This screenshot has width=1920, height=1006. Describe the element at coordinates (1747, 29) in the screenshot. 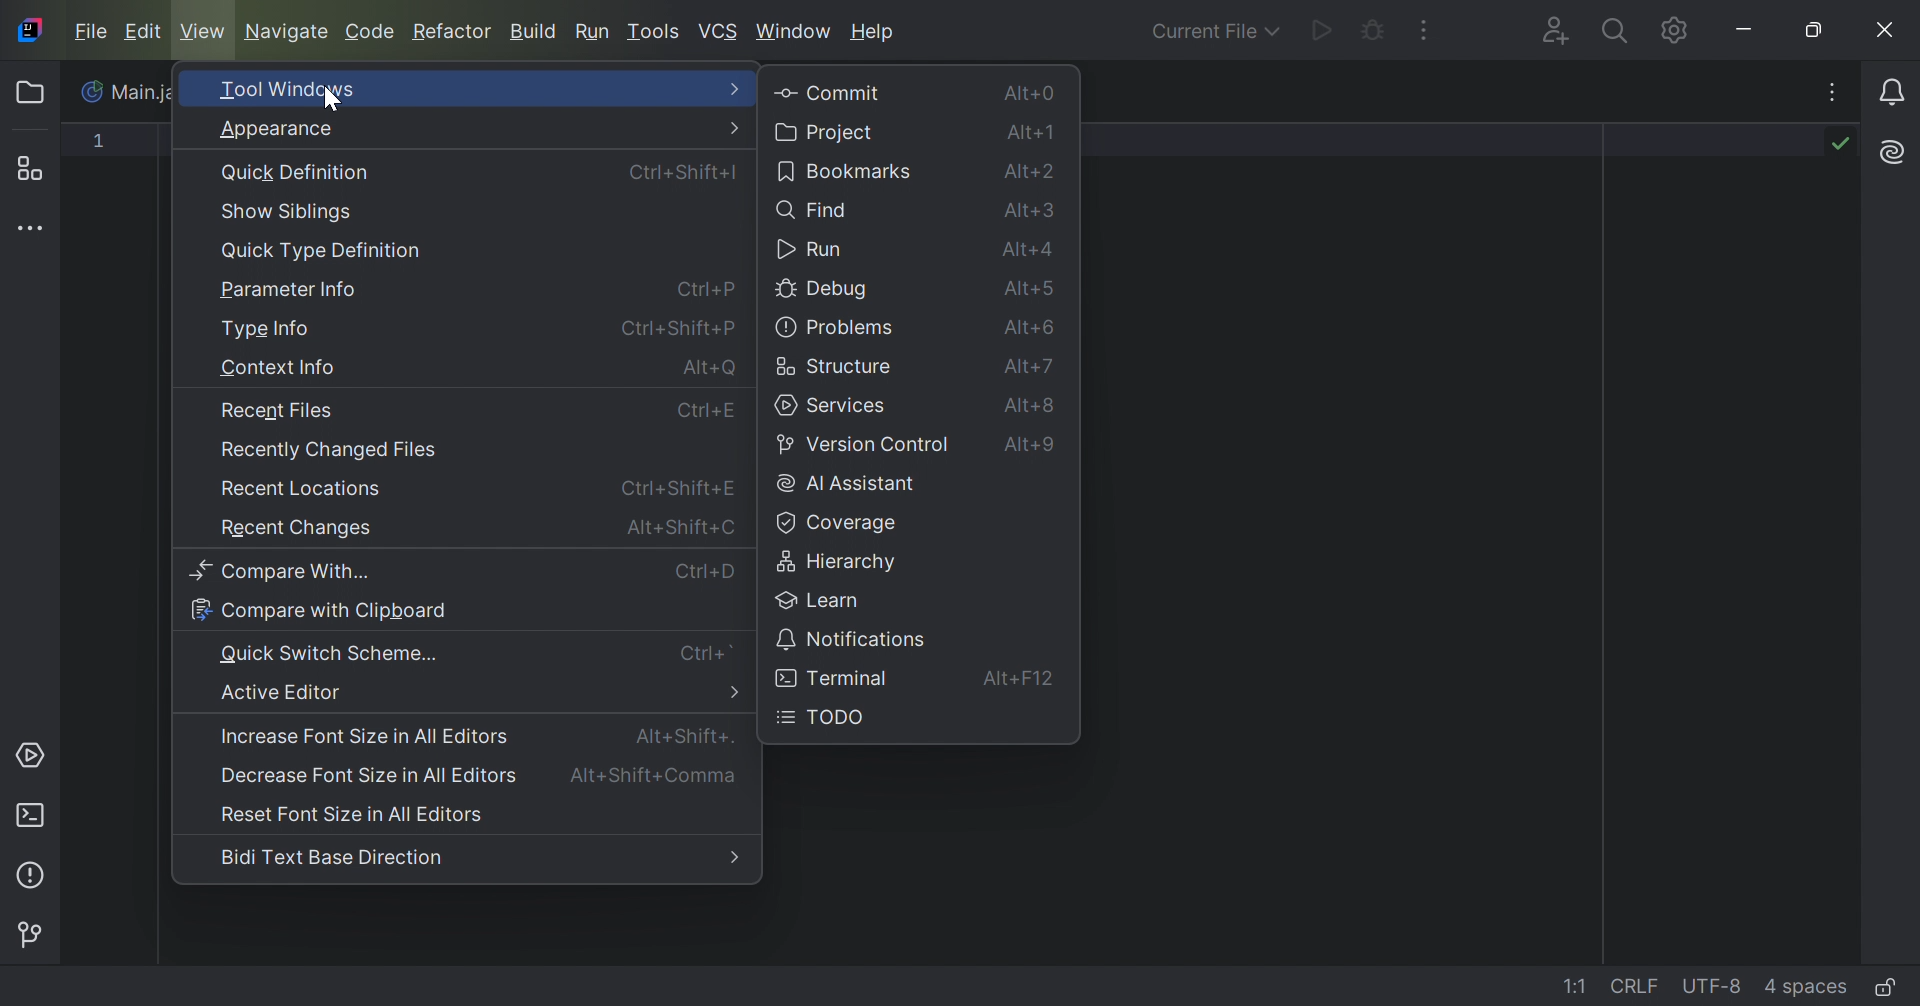

I see `Minimize` at that location.